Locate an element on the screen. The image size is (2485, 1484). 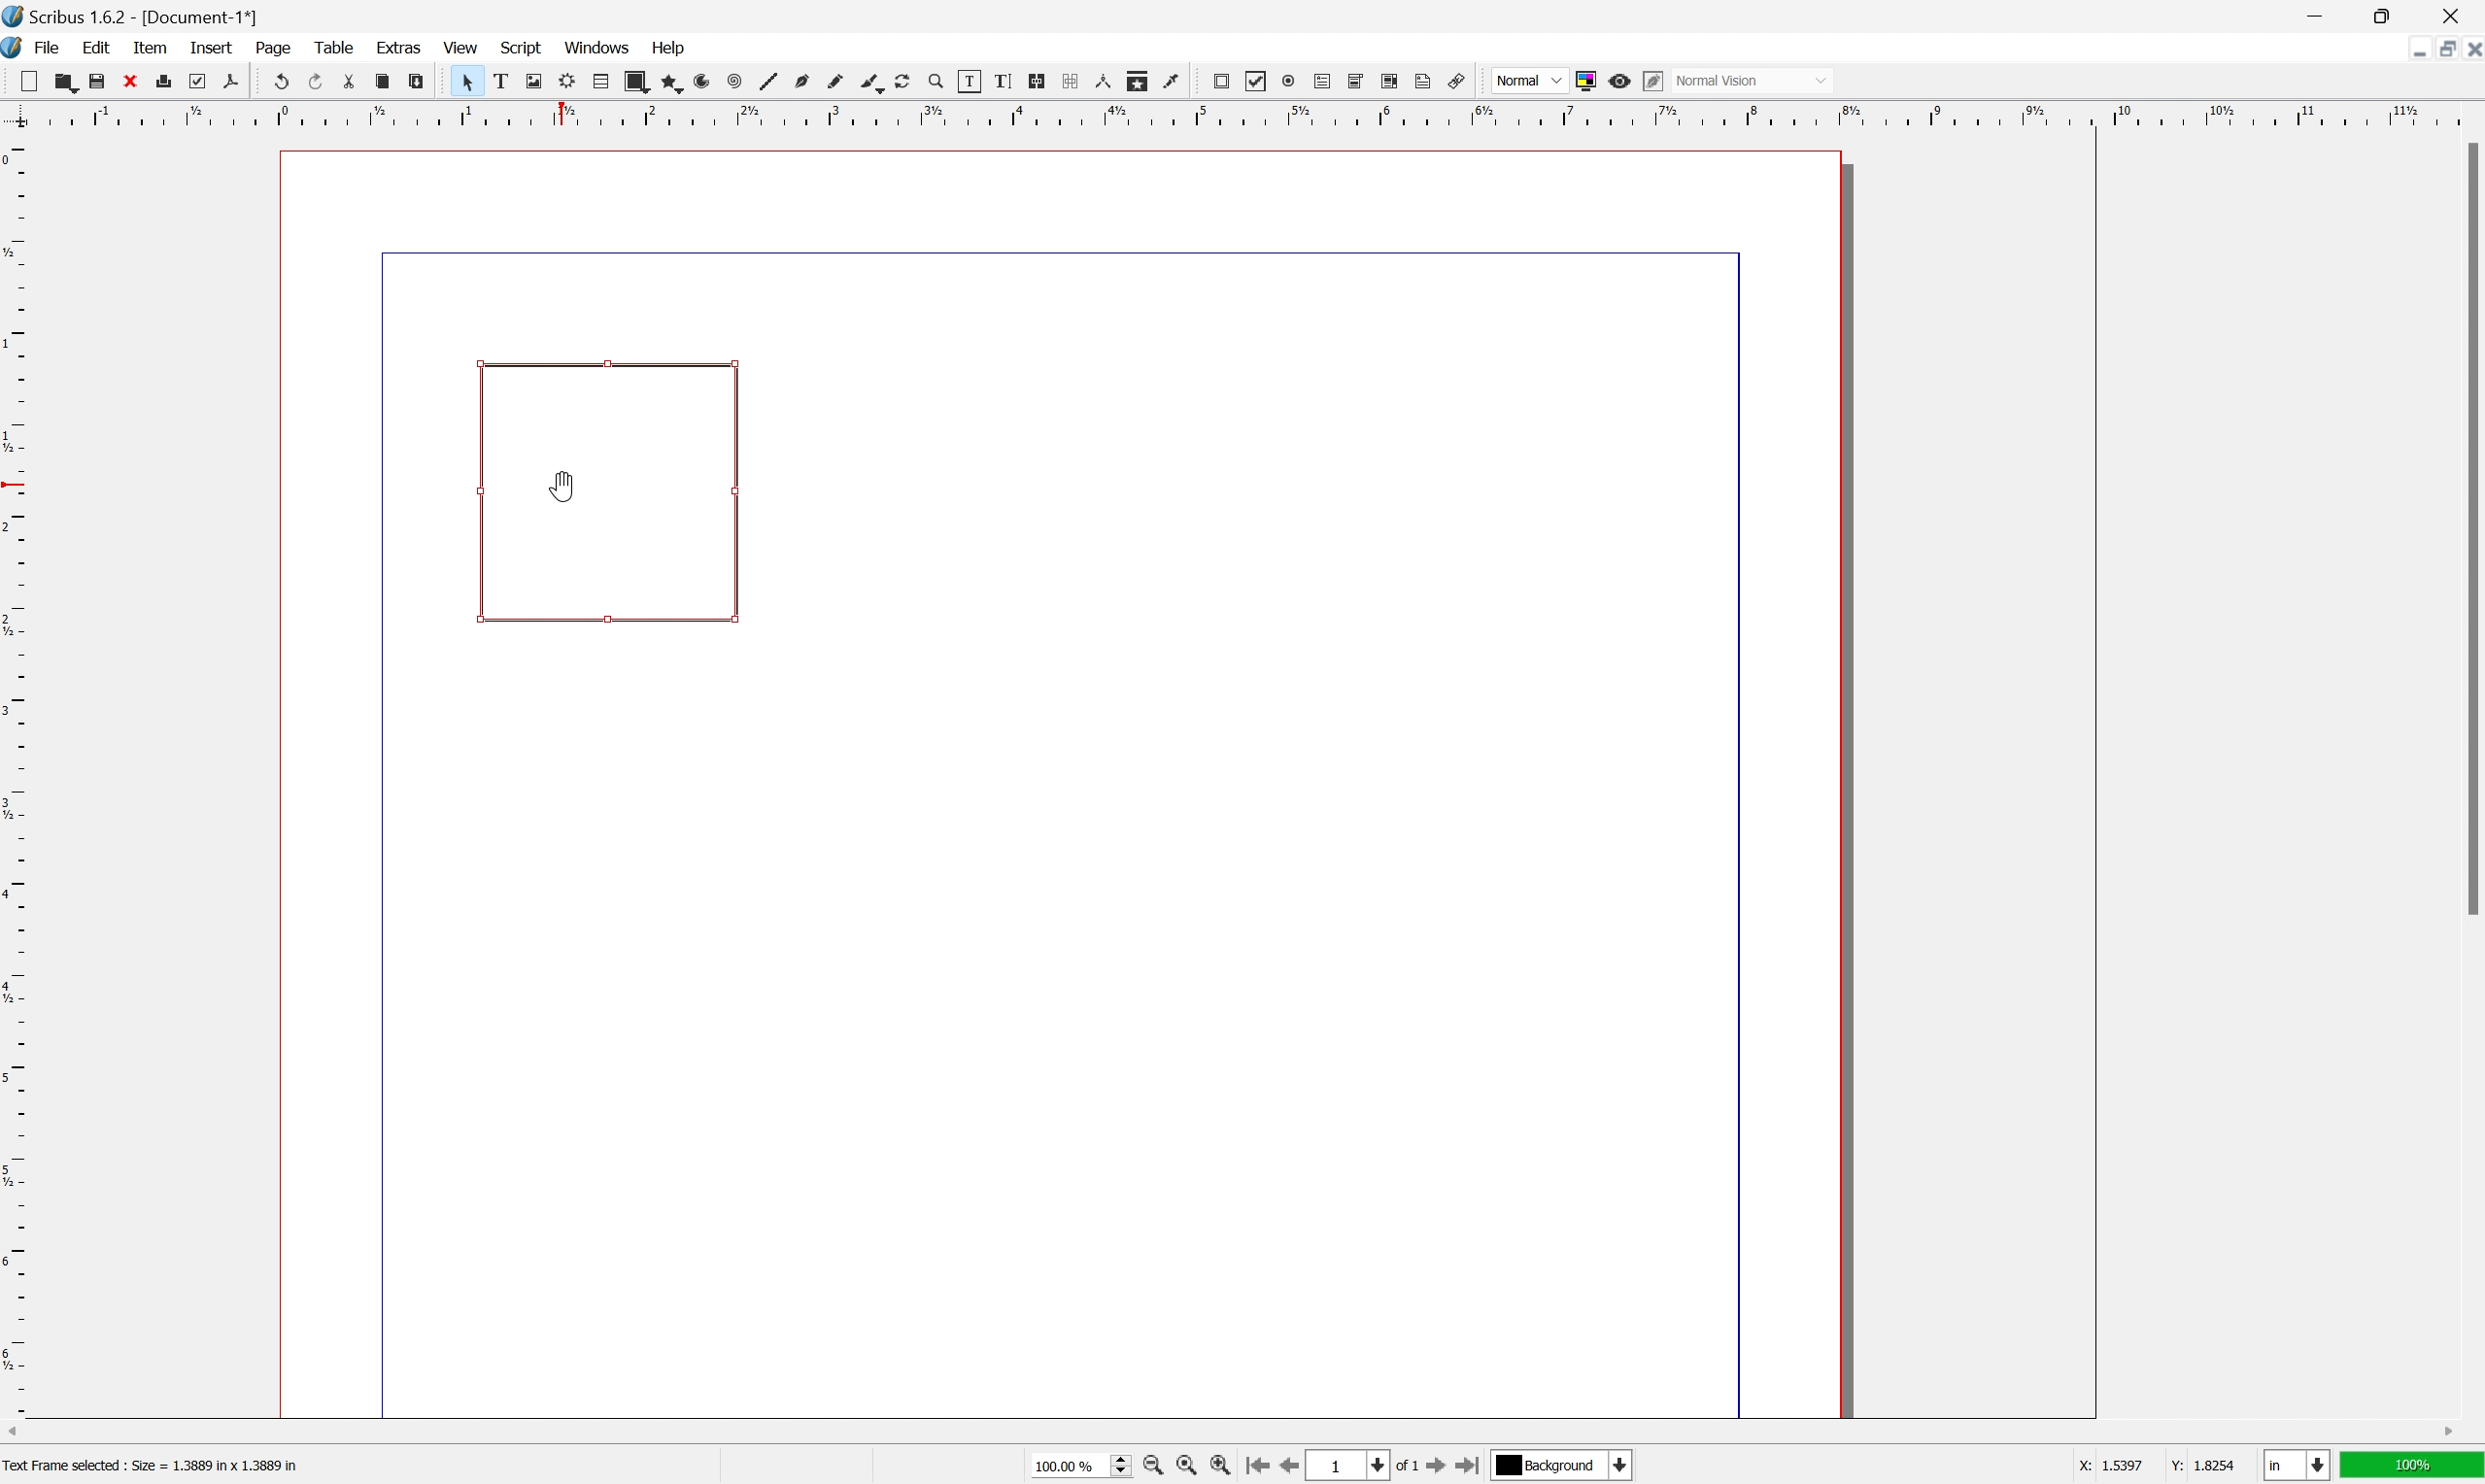
normal is located at coordinates (1530, 79).